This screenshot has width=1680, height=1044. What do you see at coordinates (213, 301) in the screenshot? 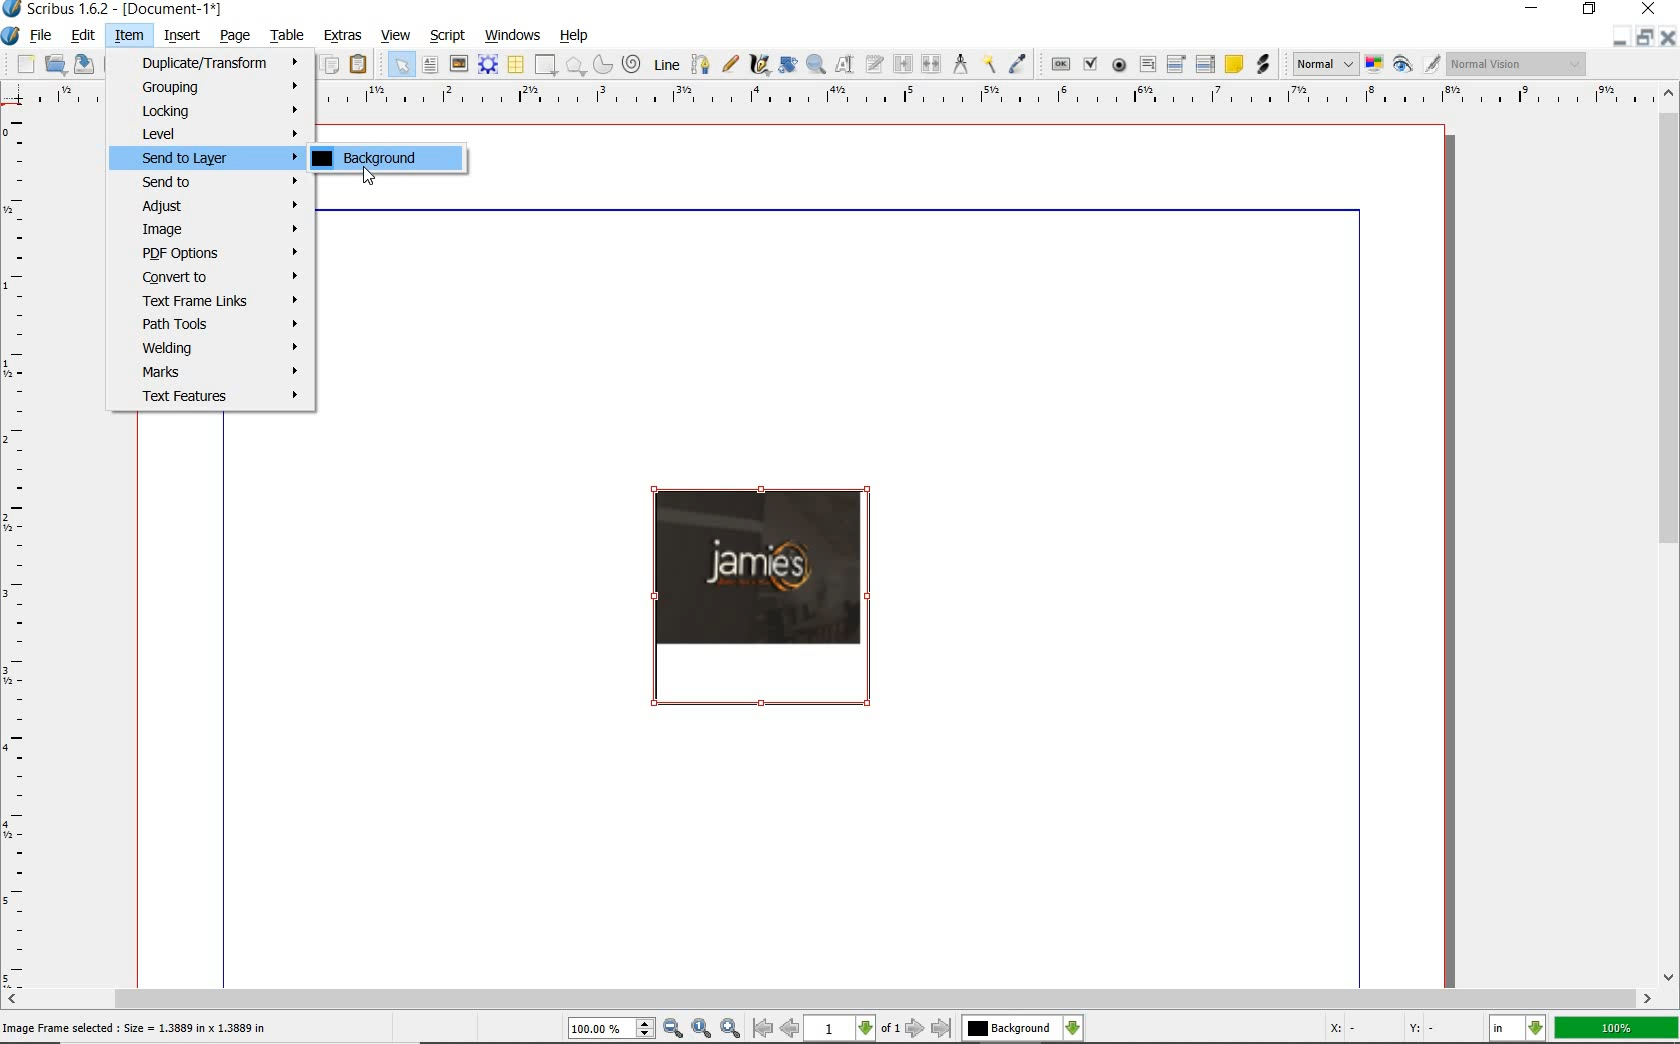
I see `Text Frame Links` at bounding box center [213, 301].